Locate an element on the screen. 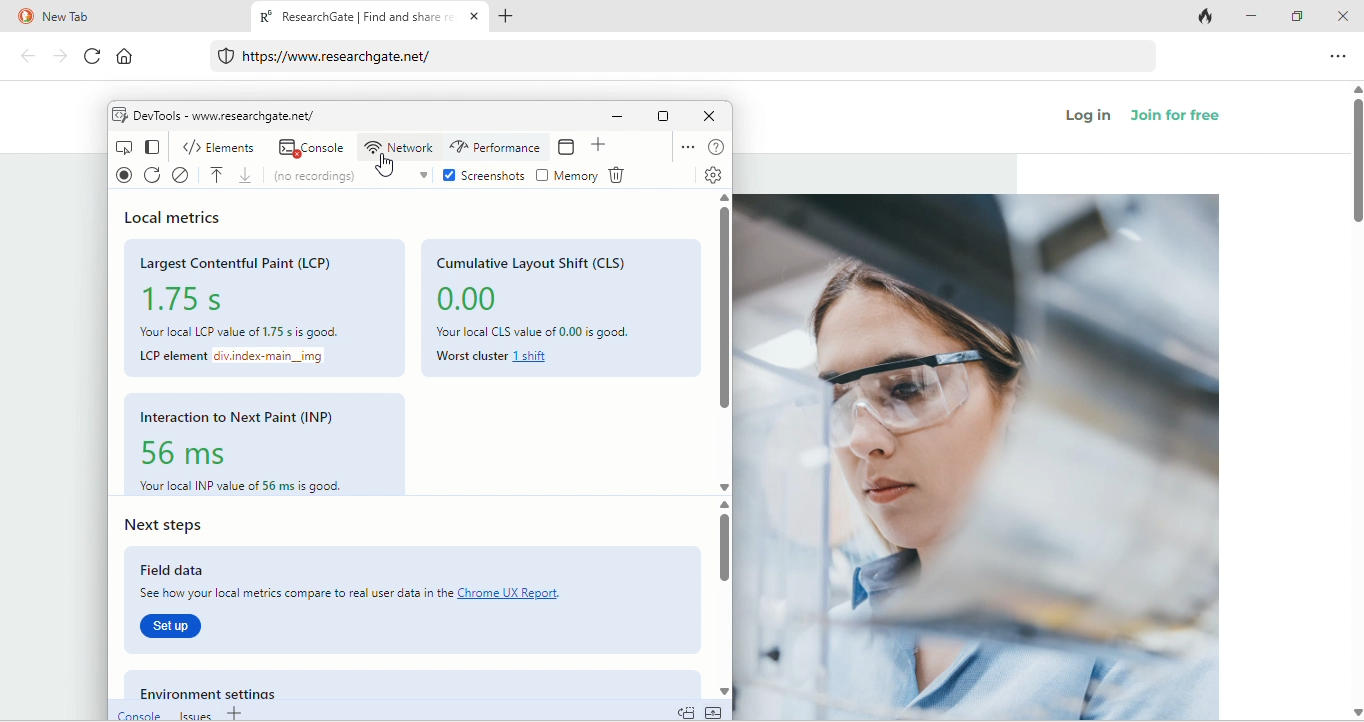 This screenshot has height=722, width=1364. doc quick view is located at coordinates (686, 711).